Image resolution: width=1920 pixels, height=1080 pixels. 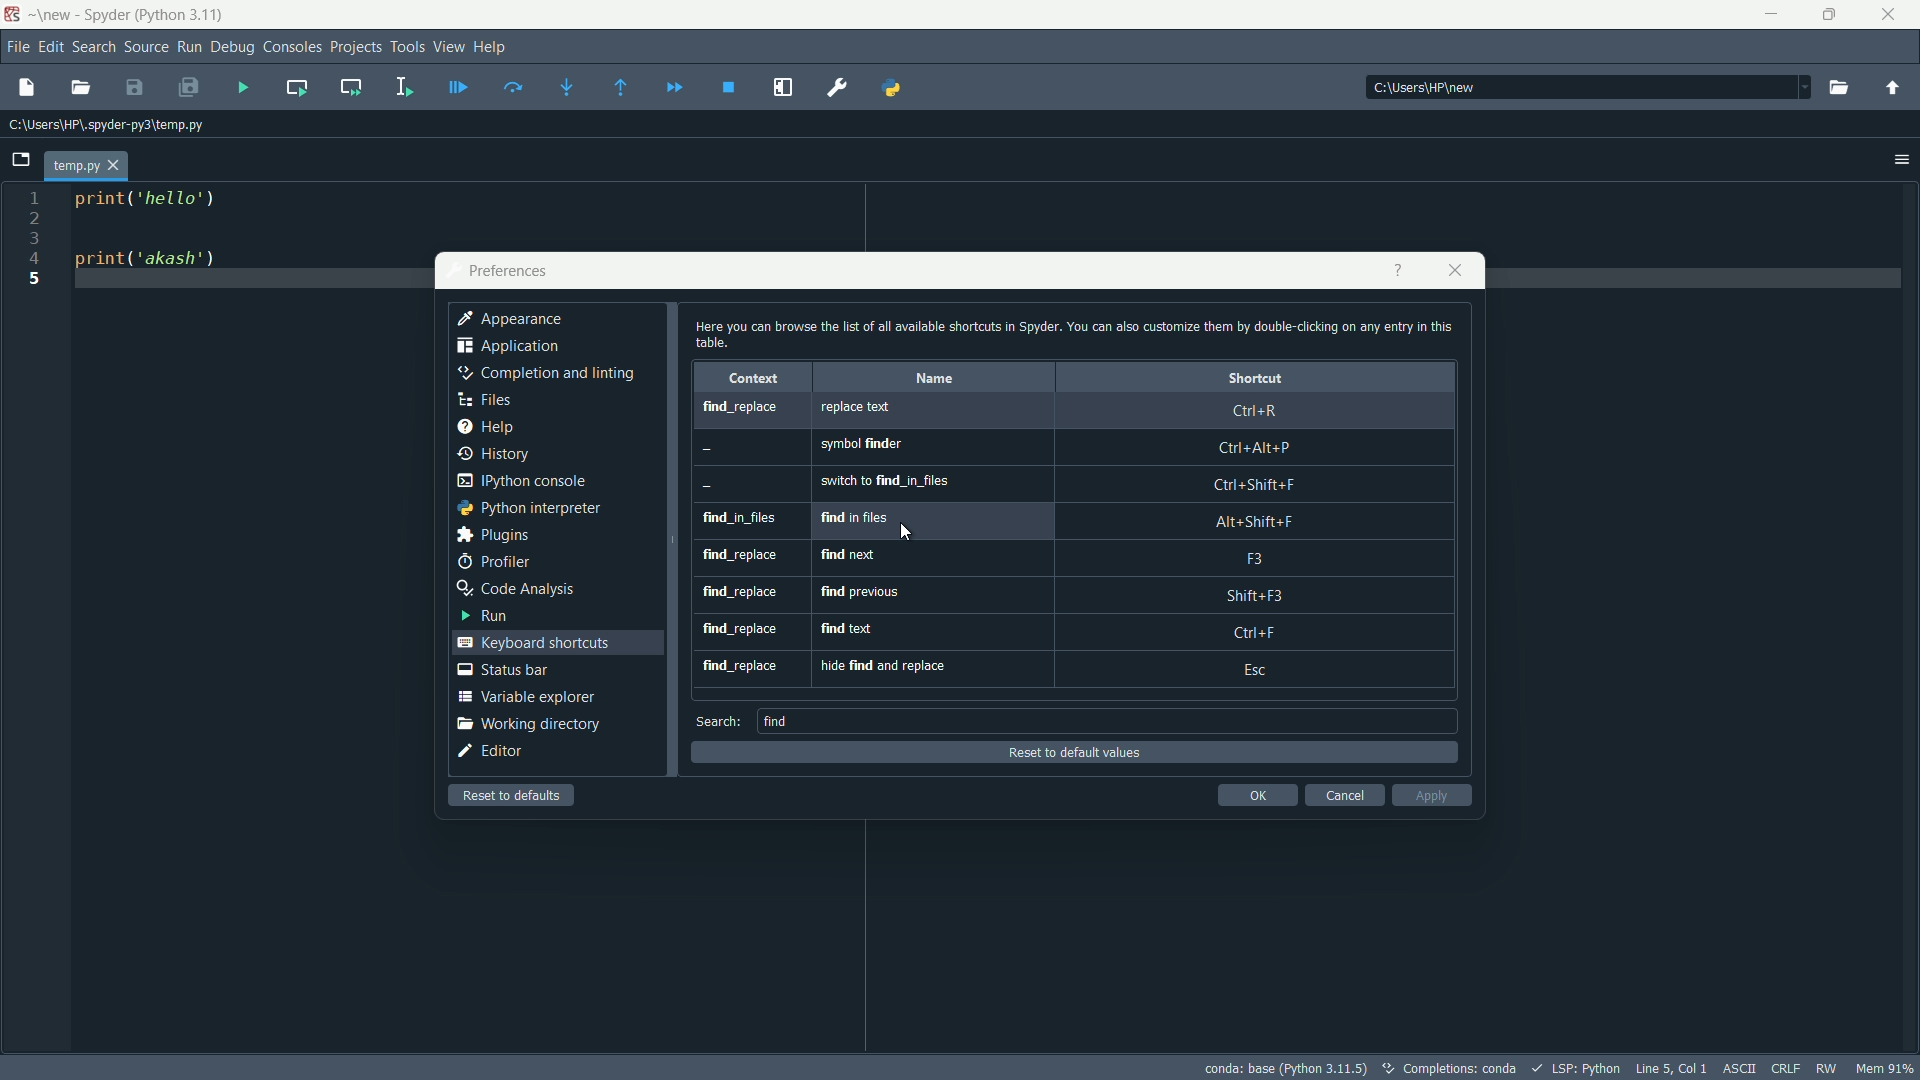 I want to click on CRLF, so click(x=1788, y=1067).